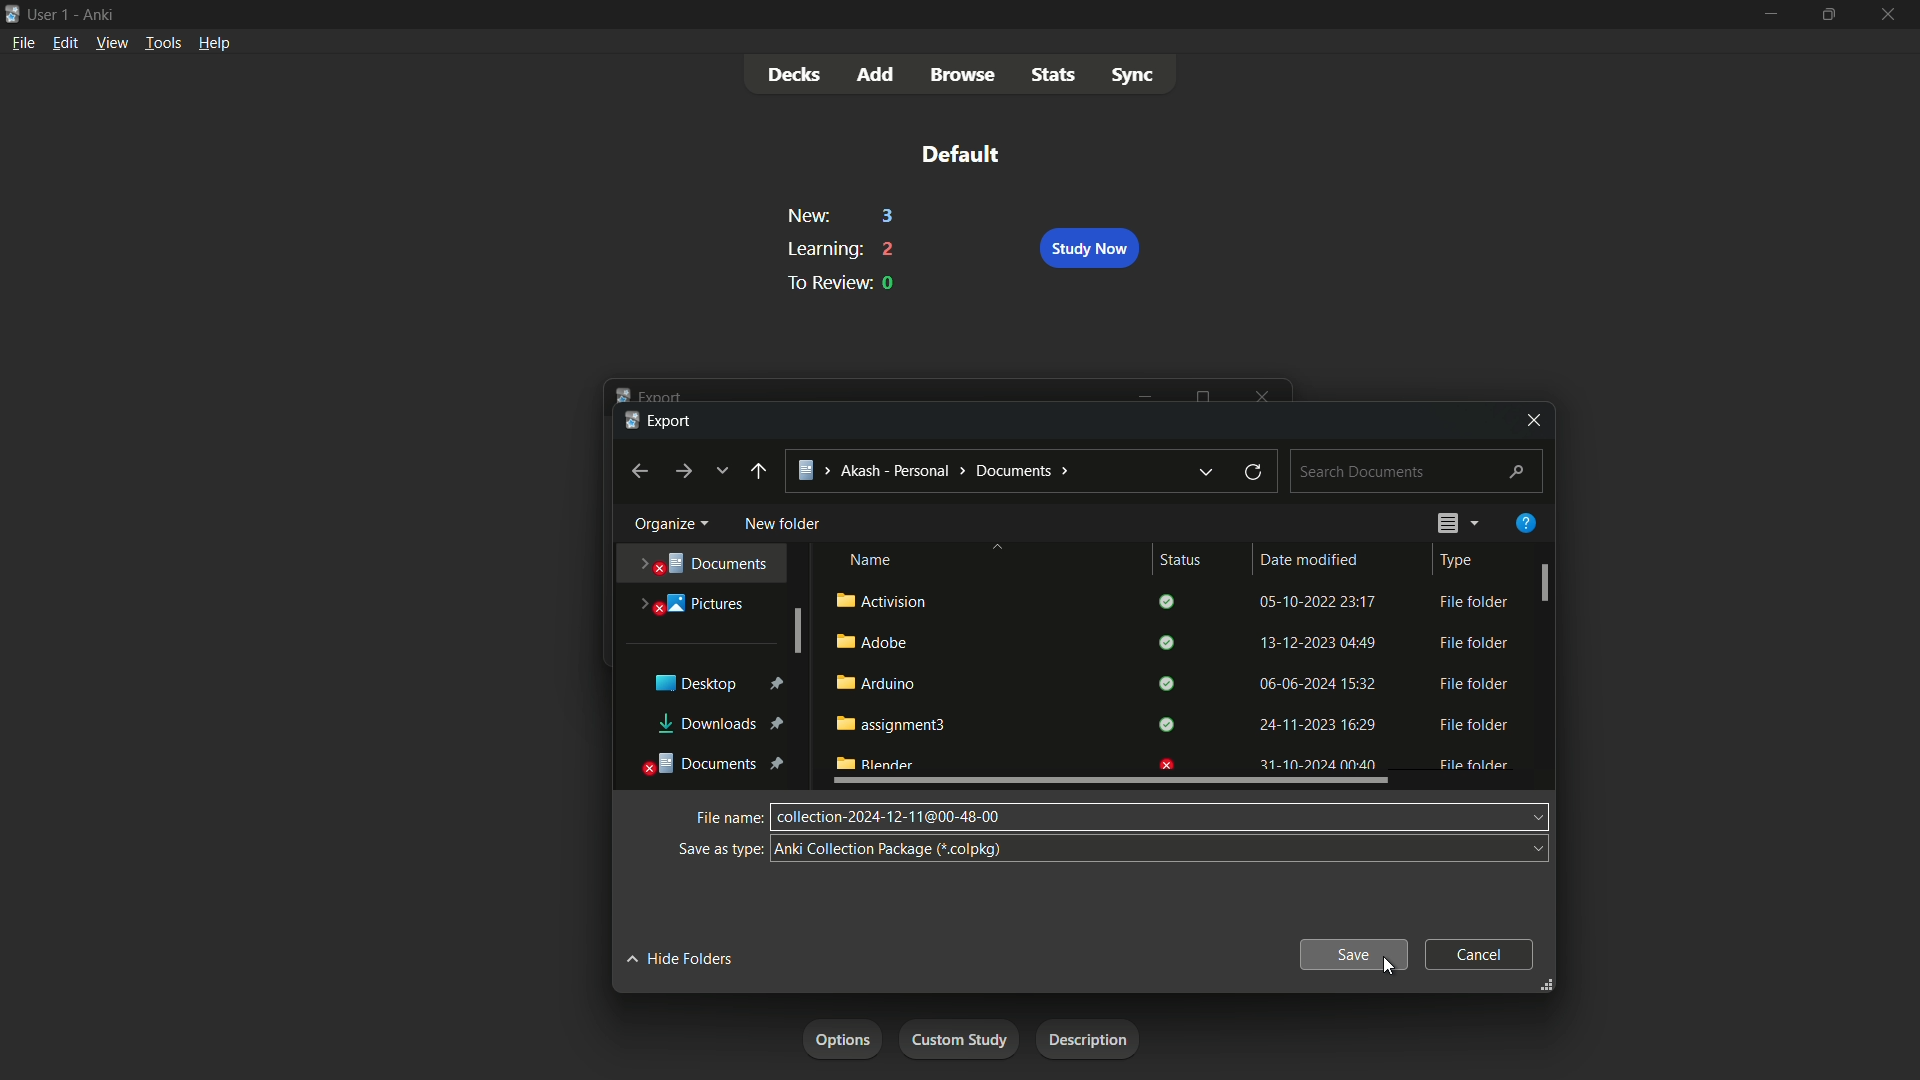 This screenshot has height=1080, width=1920. Describe the element at coordinates (821, 249) in the screenshot. I see `learning` at that location.